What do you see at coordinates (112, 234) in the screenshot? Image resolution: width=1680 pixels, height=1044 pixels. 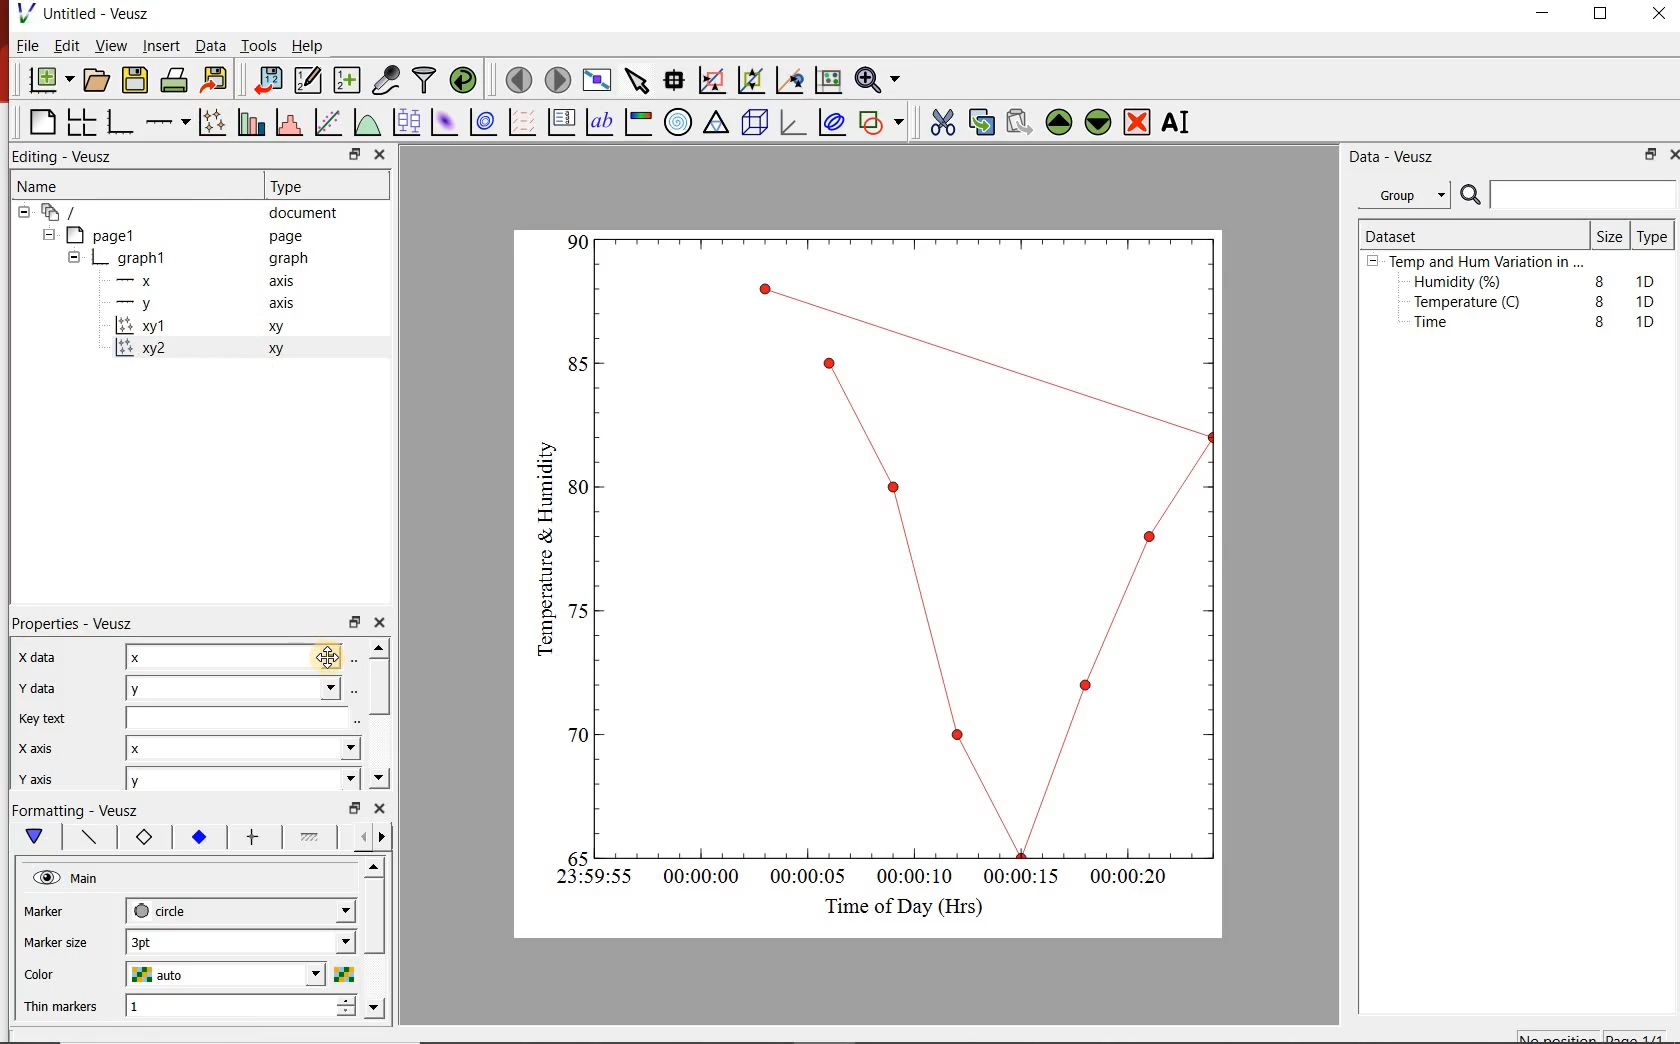 I see `page1` at bounding box center [112, 234].